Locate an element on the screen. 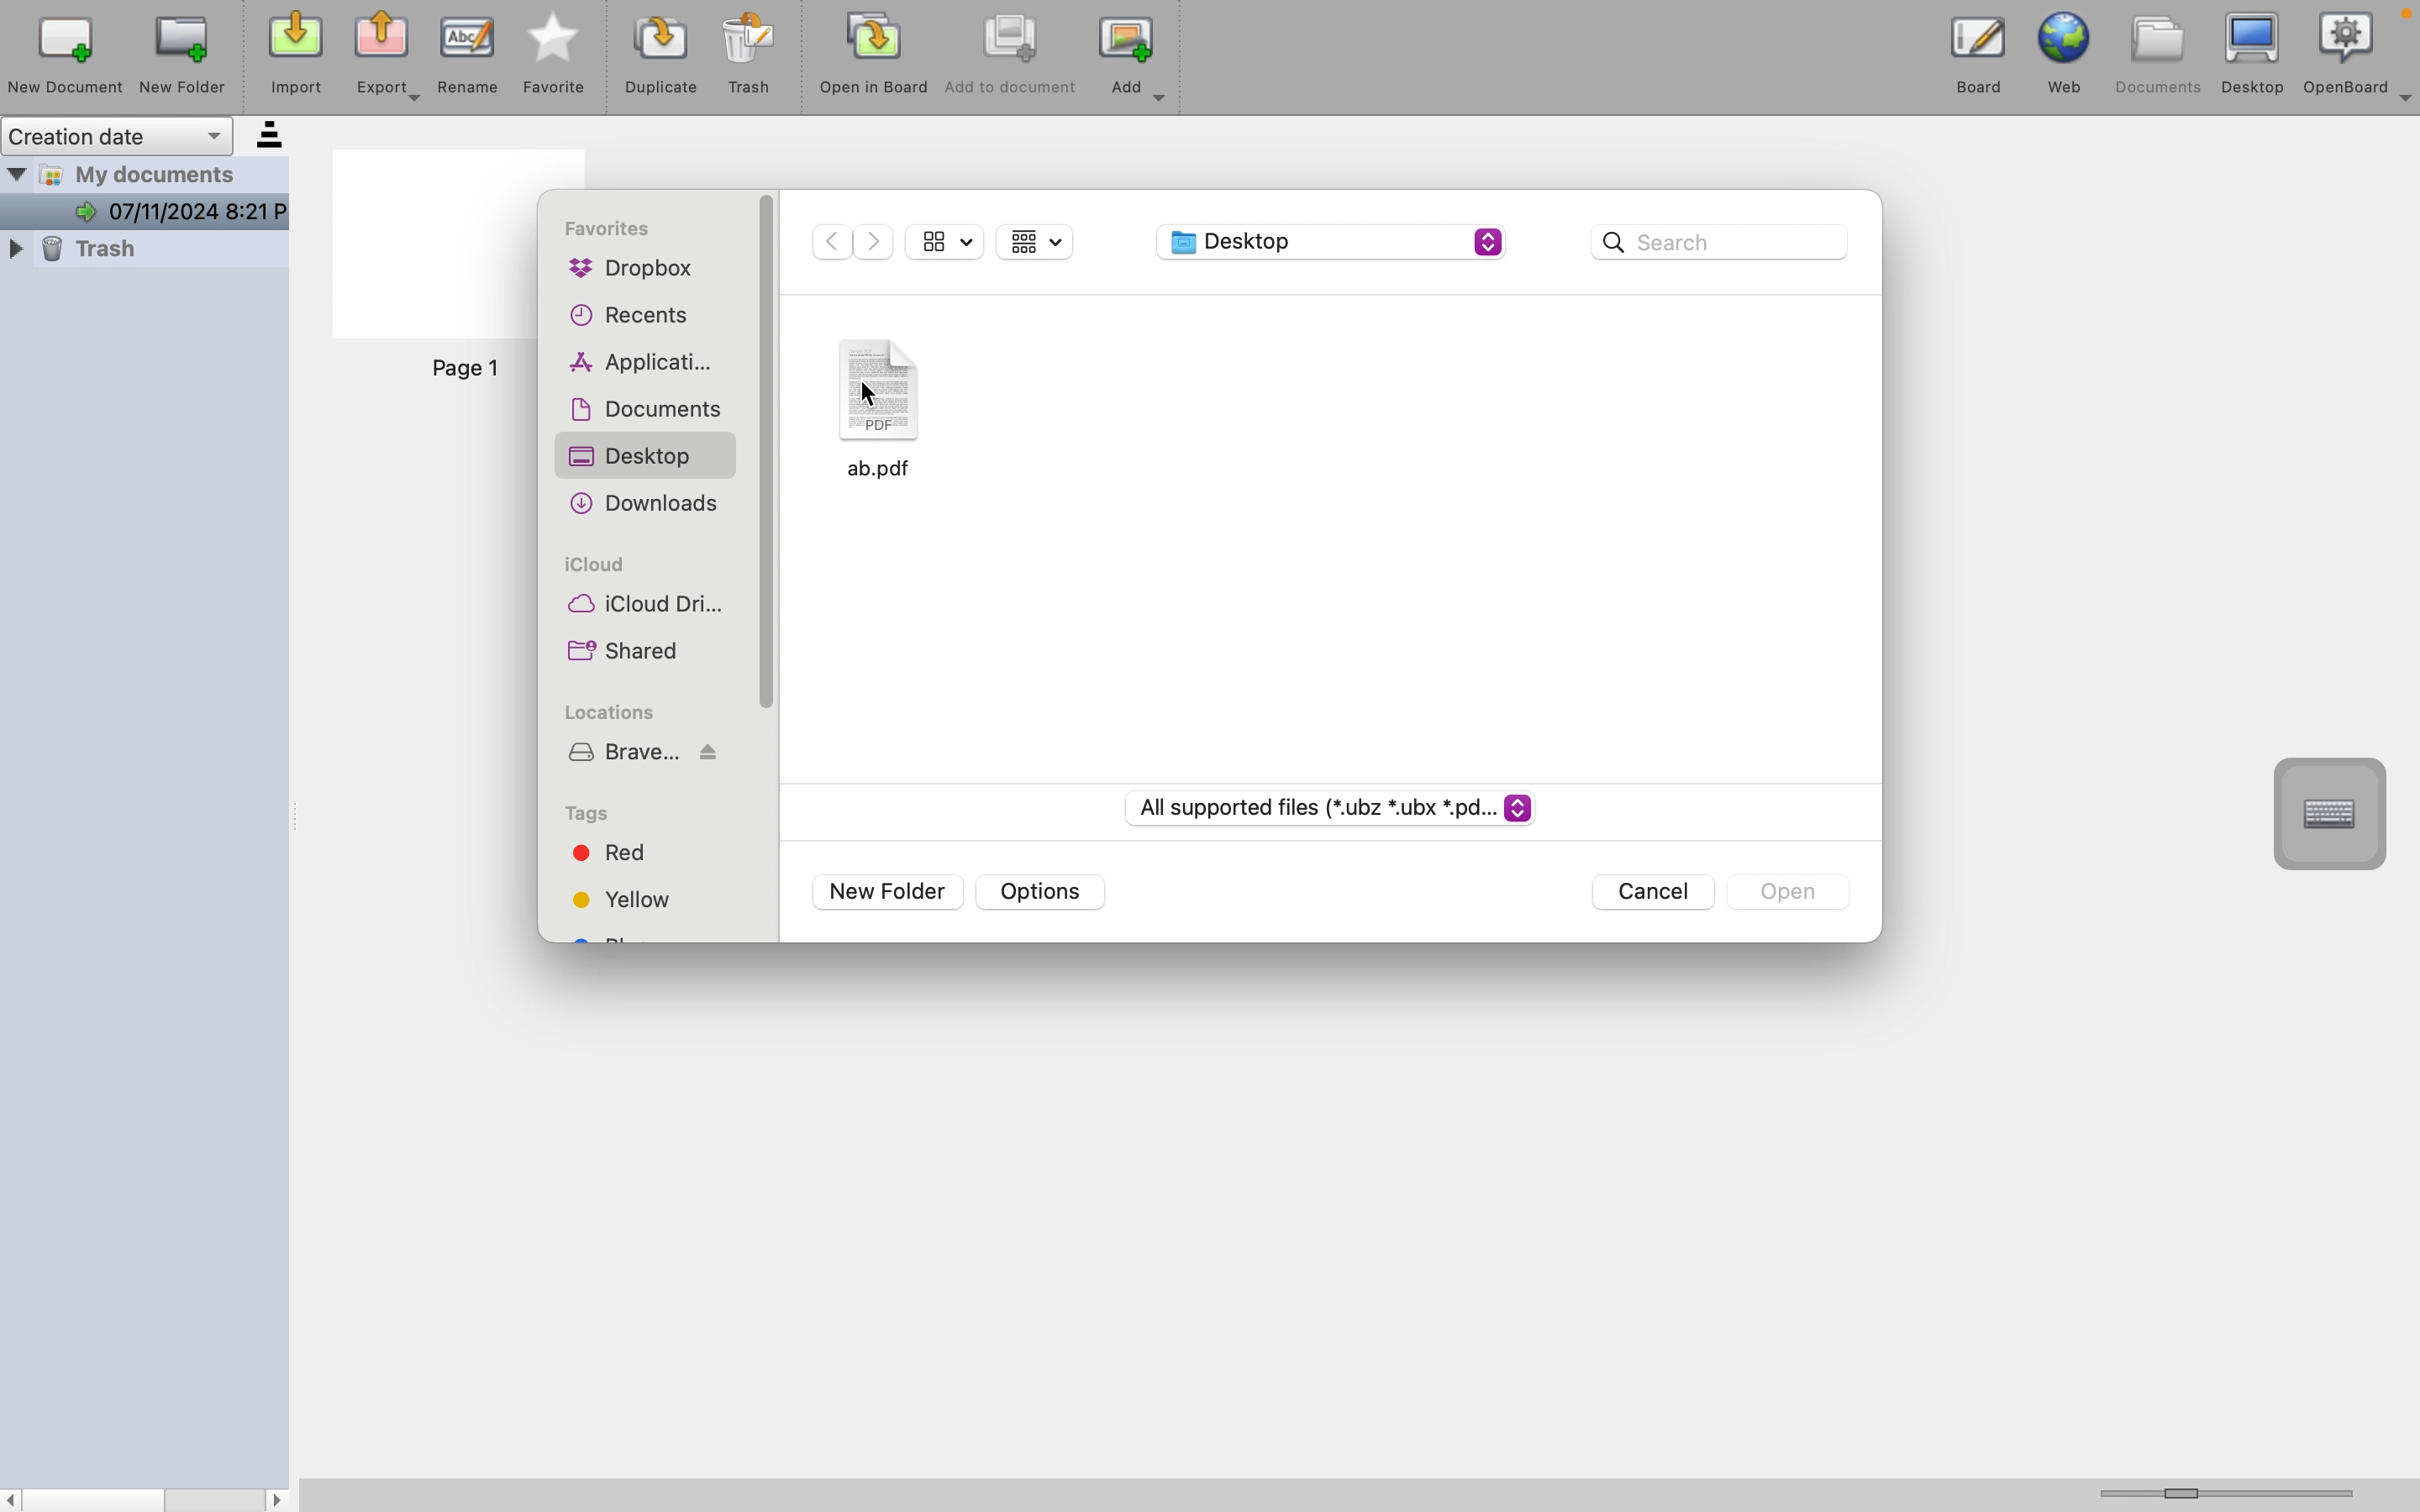 The height and width of the screenshot is (1512, 2420). sidebar vertical scroll bar is located at coordinates (771, 454).